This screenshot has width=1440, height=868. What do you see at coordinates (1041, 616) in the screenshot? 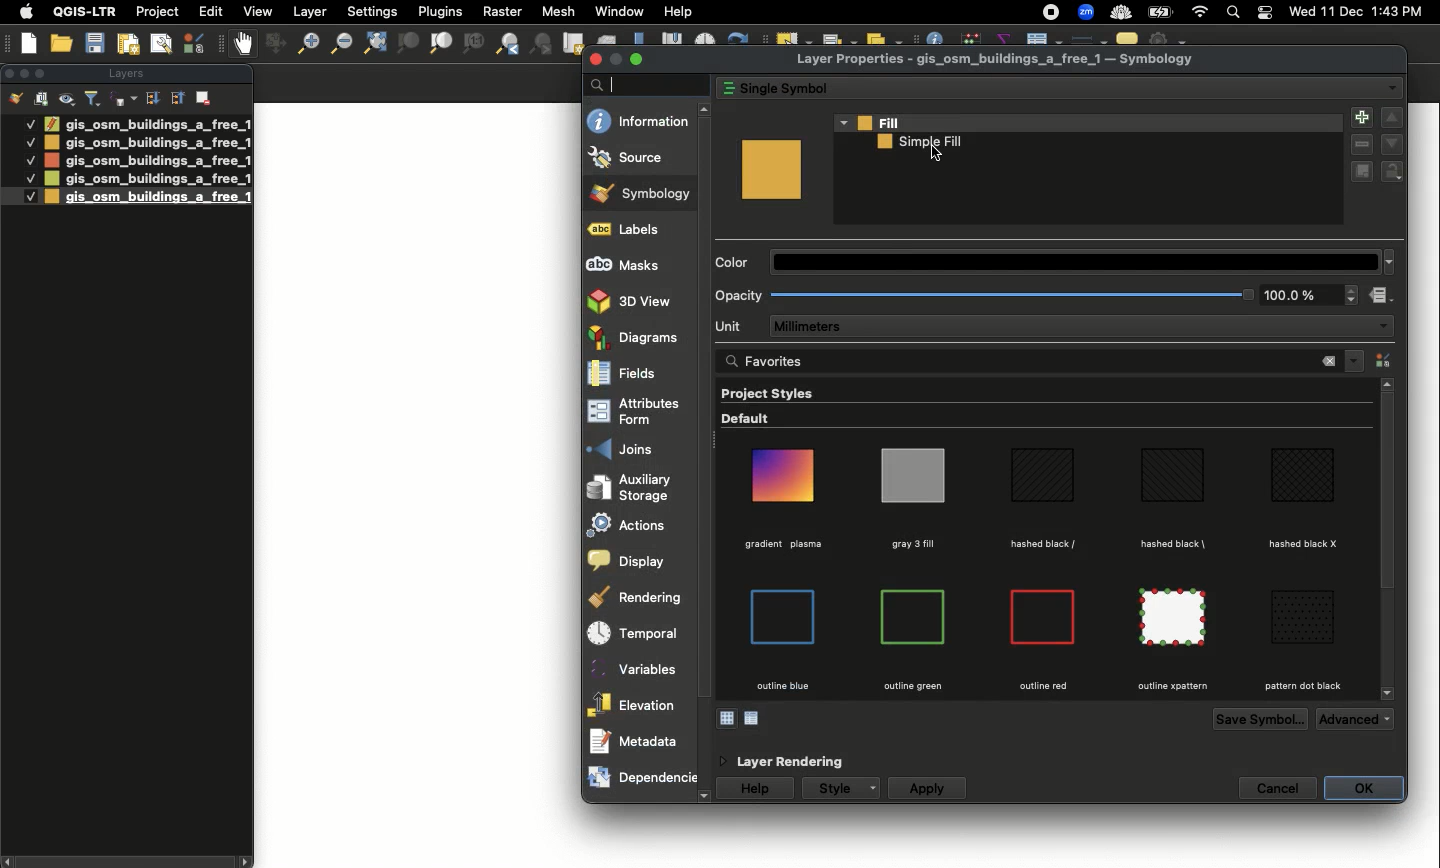
I see `` at bounding box center [1041, 616].